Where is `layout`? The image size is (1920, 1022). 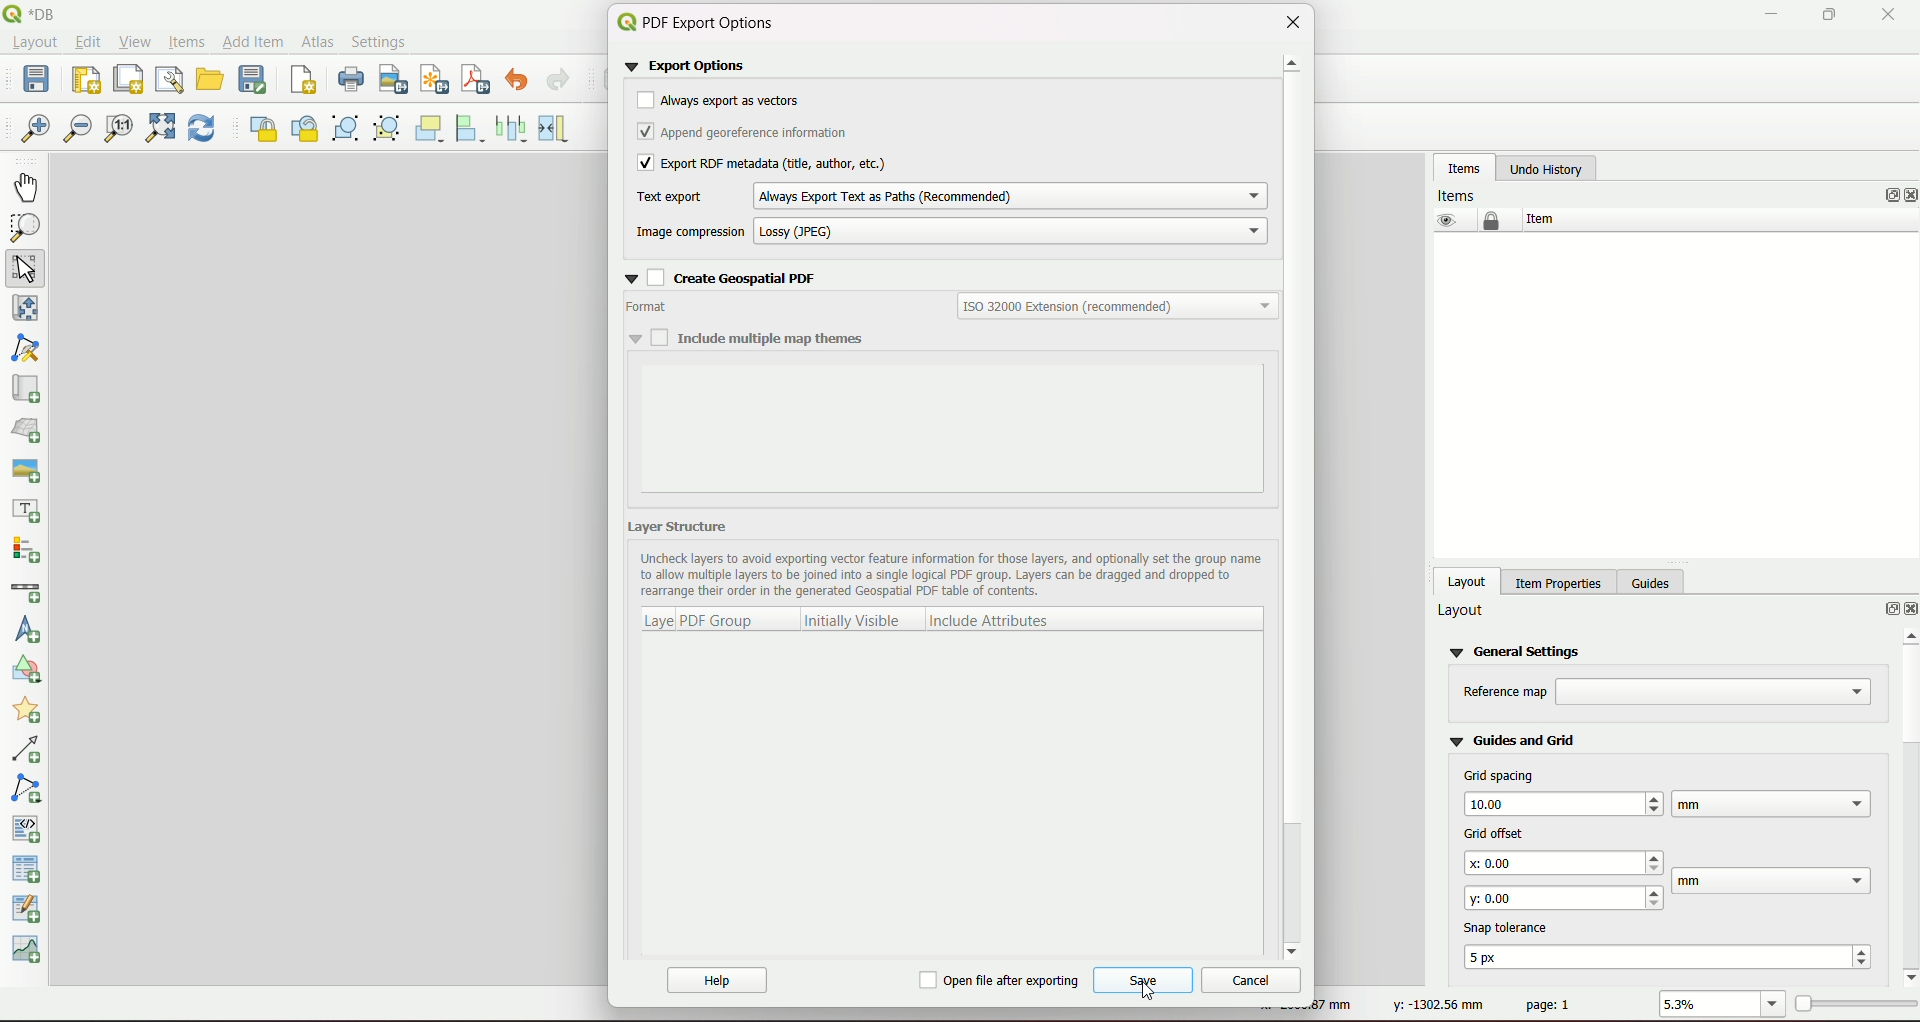 layout is located at coordinates (1468, 580).